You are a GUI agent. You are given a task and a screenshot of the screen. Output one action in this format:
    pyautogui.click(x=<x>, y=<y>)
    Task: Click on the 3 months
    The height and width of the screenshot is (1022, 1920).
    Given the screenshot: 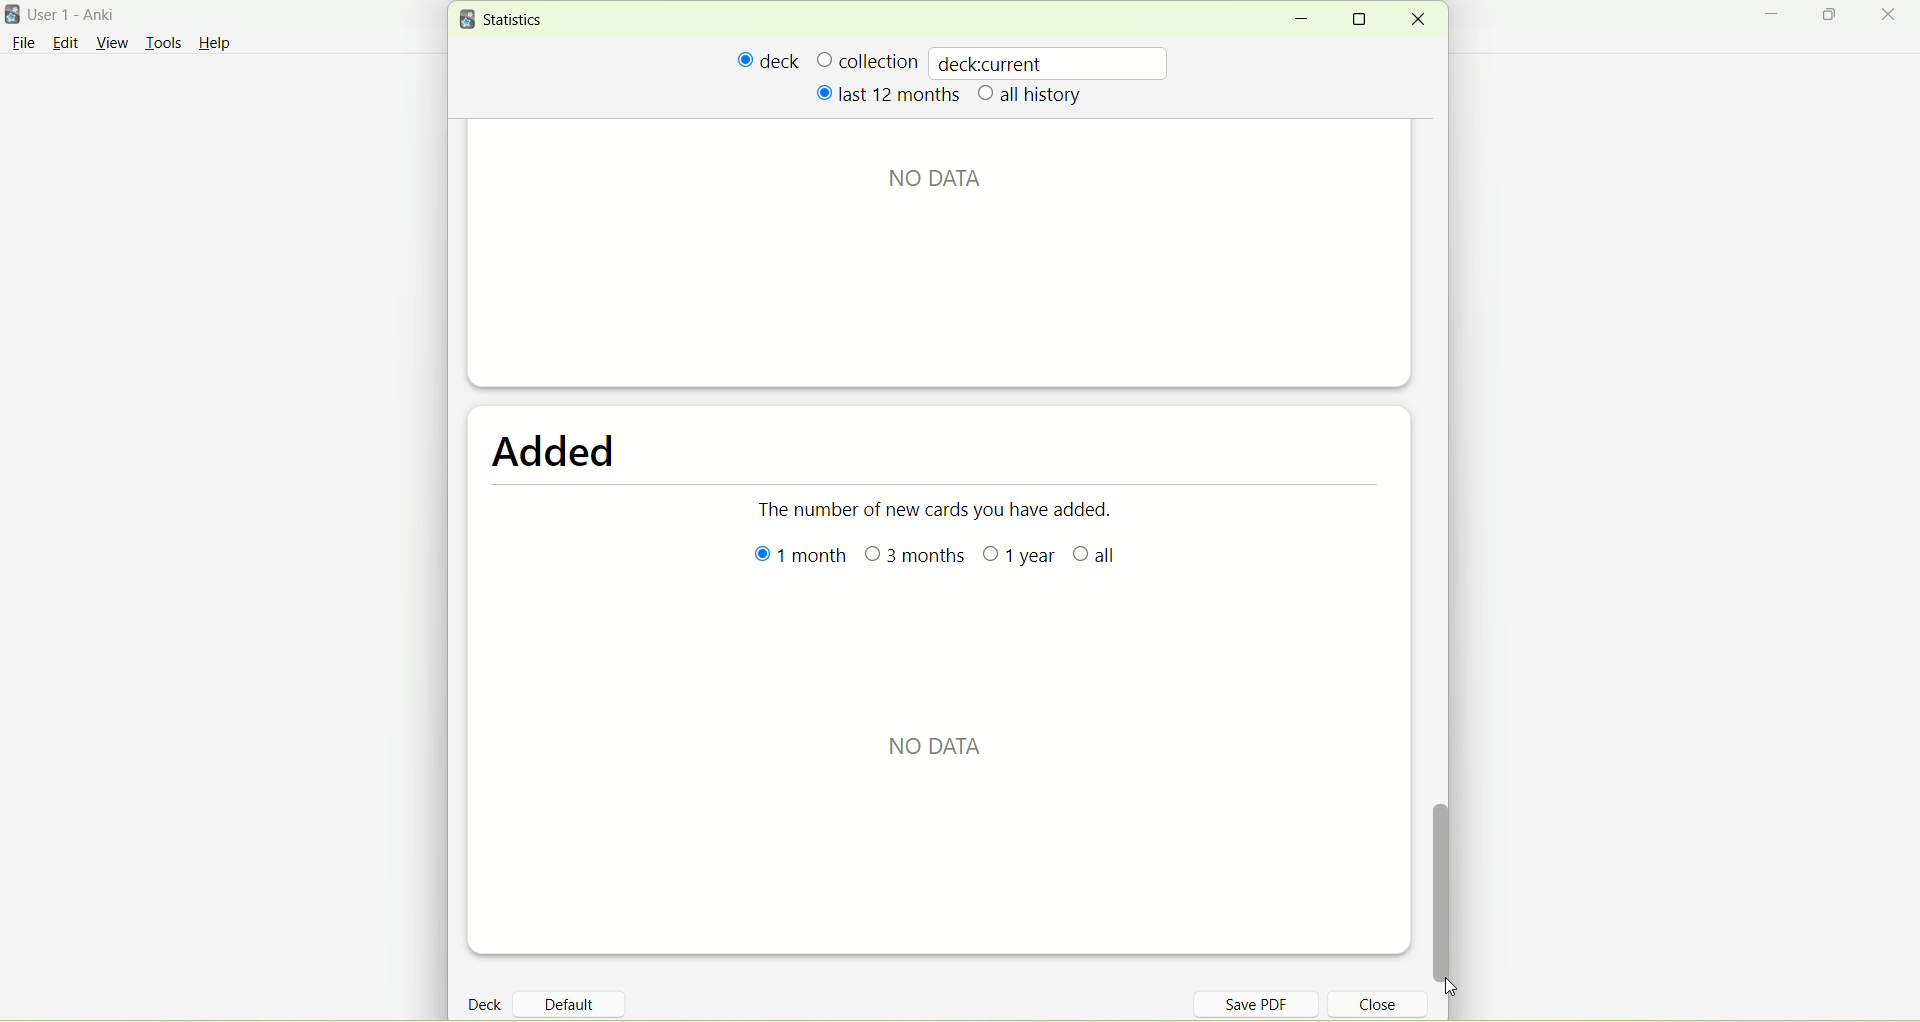 What is the action you would take?
    pyautogui.click(x=919, y=558)
    